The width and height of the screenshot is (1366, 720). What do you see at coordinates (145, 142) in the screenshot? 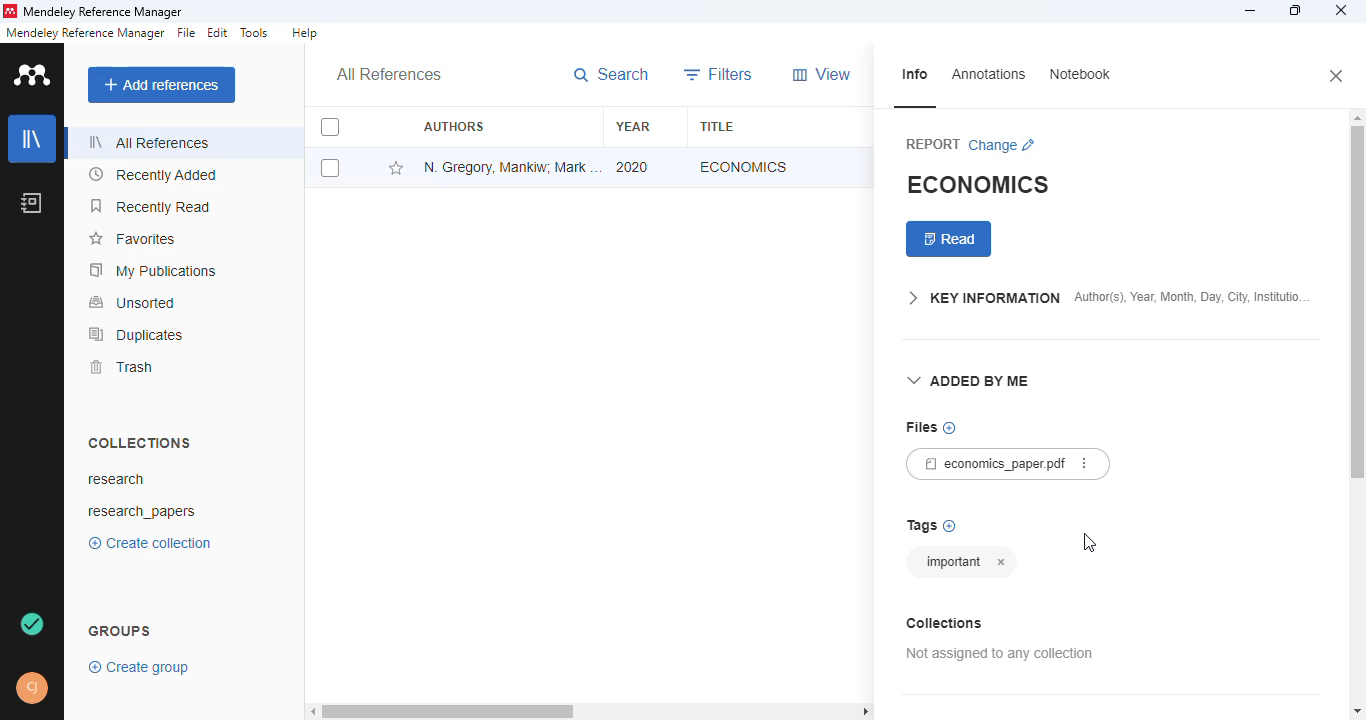
I see `all references` at bounding box center [145, 142].